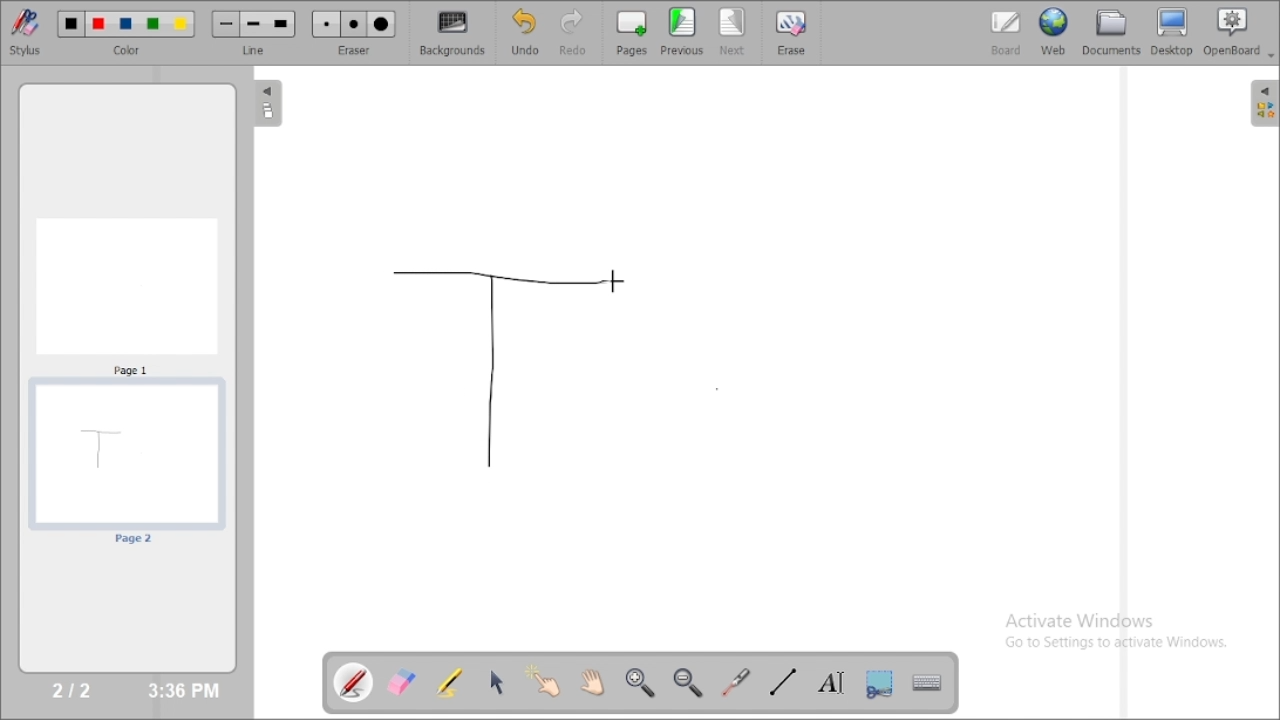 This screenshot has height=720, width=1280. Describe the element at coordinates (127, 295) in the screenshot. I see `Page 1` at that location.